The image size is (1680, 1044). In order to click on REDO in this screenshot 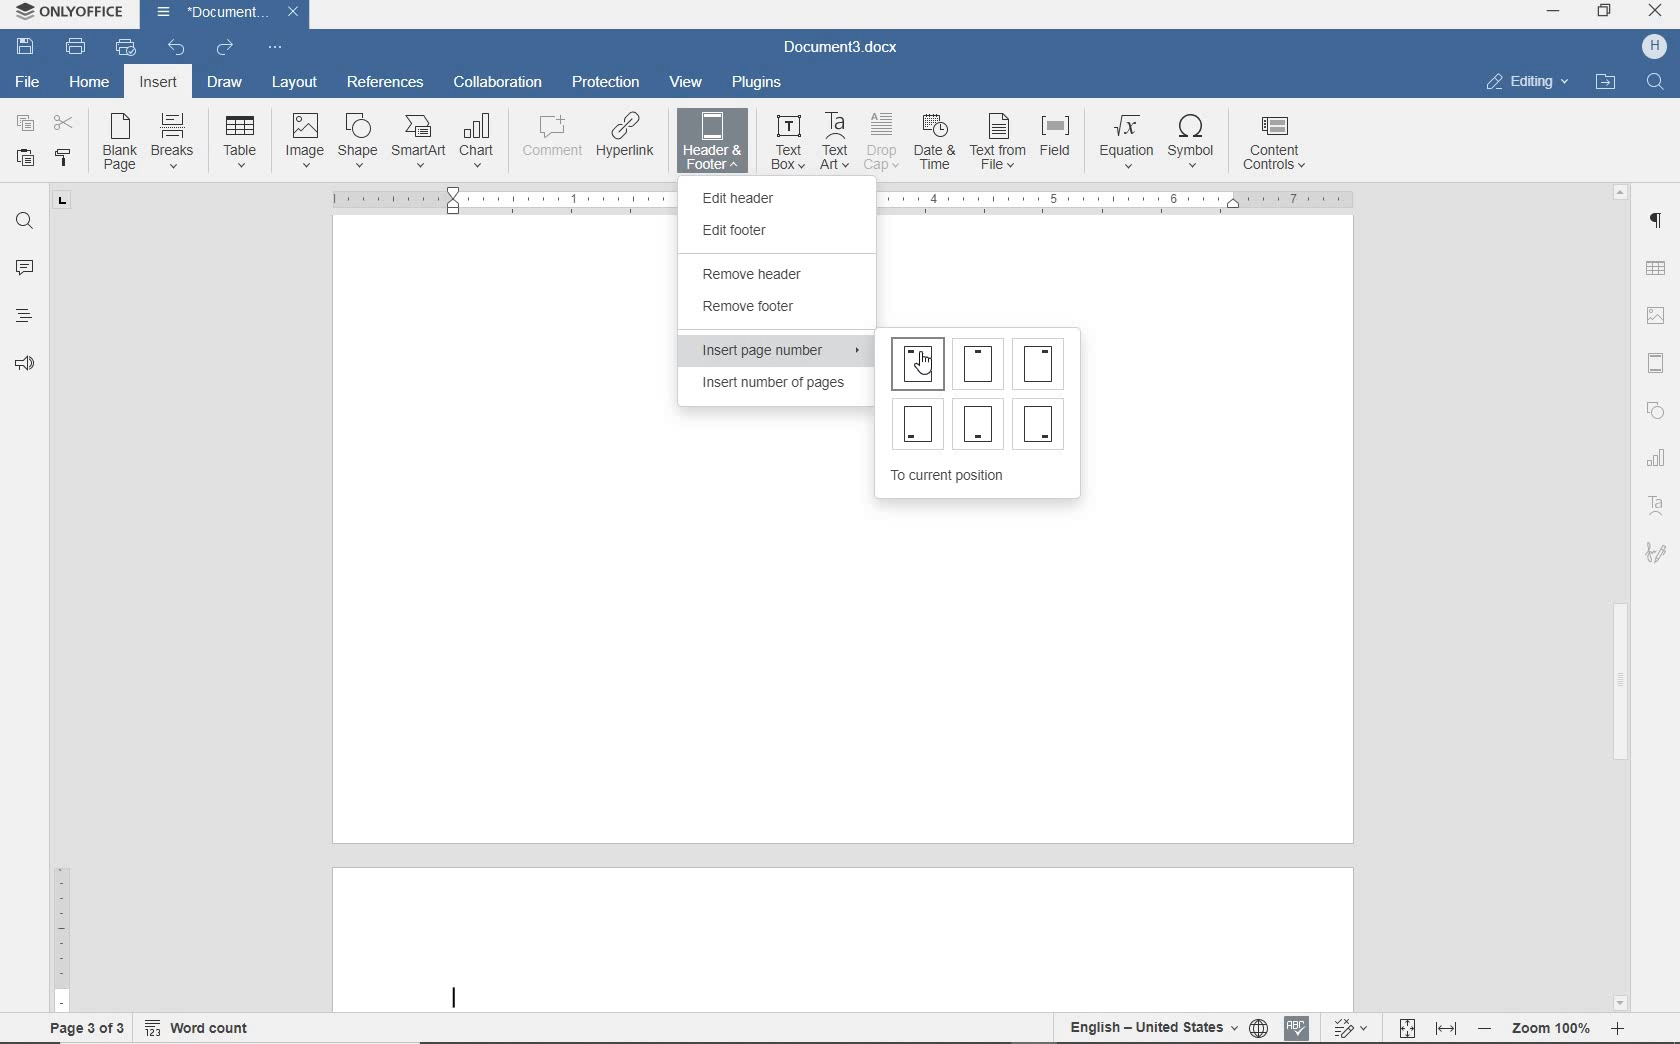, I will do `click(226, 45)`.